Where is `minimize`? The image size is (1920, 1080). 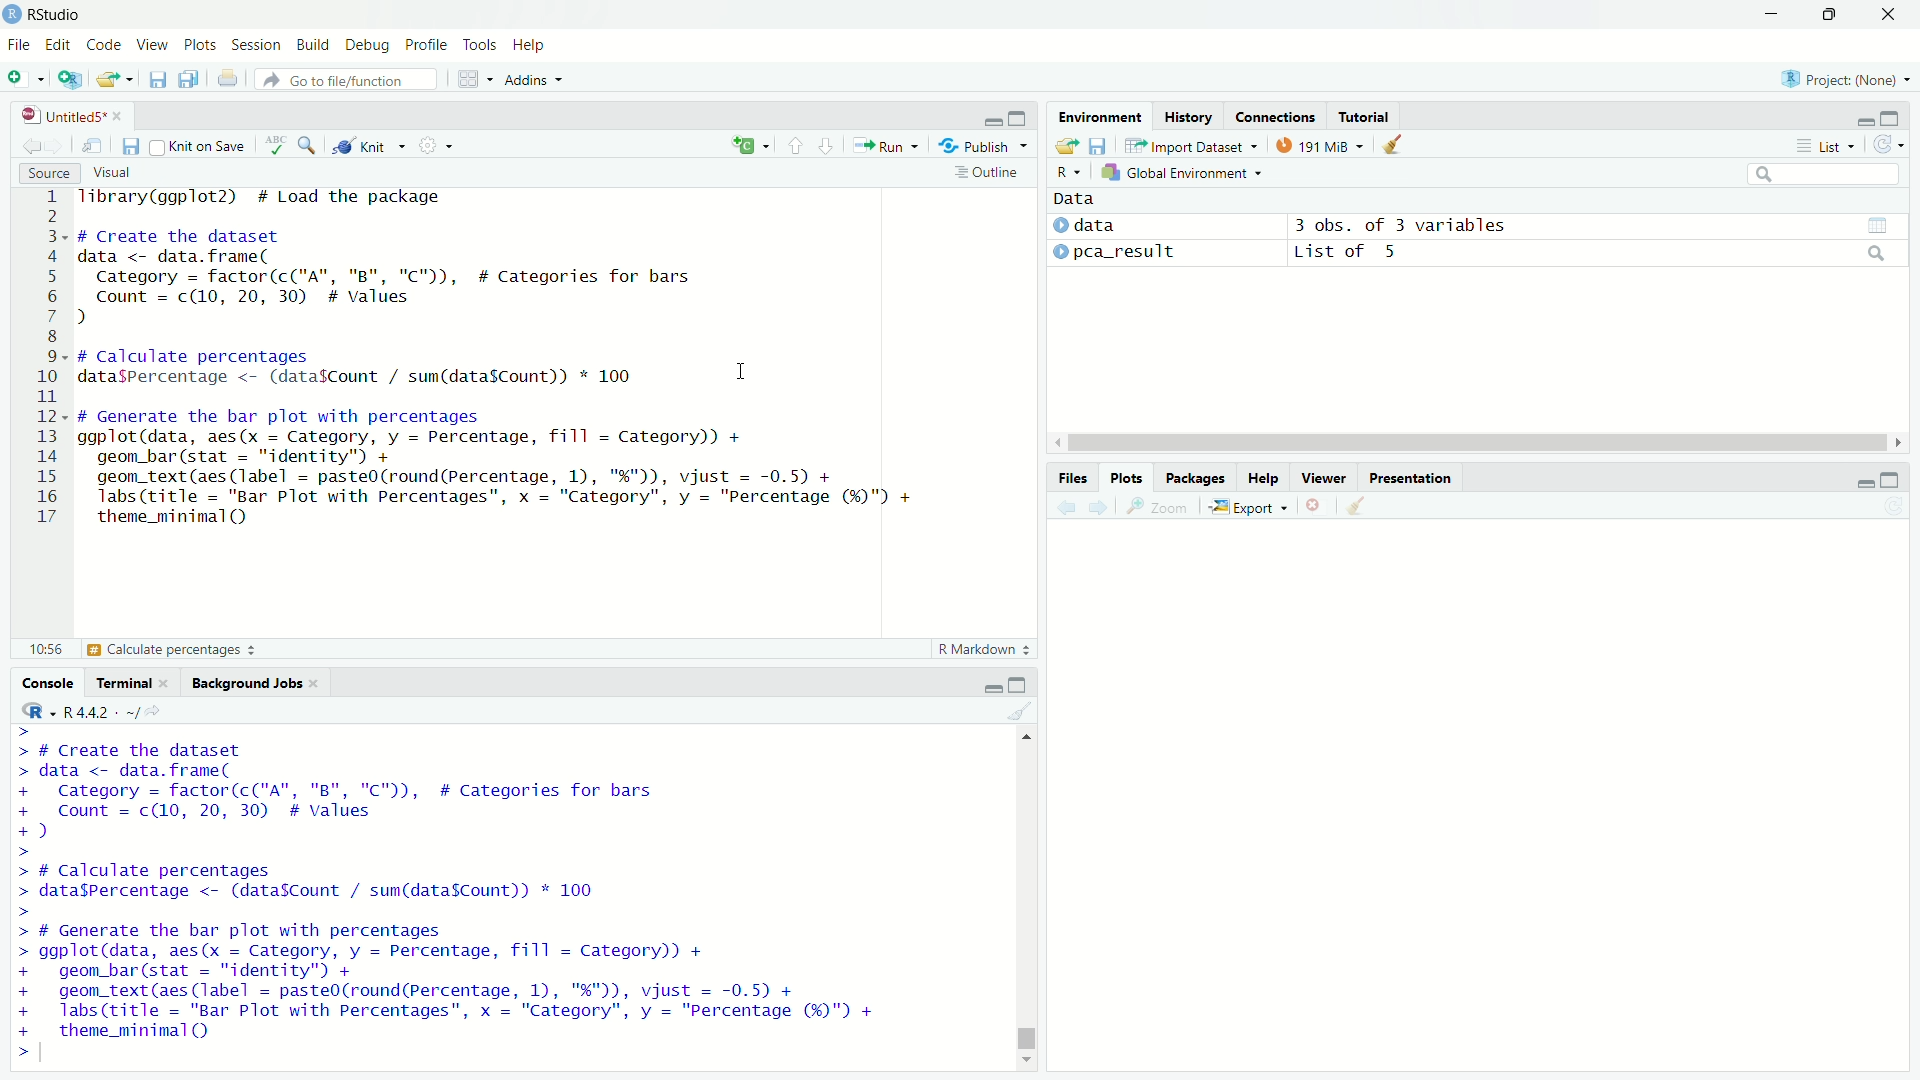
minimize is located at coordinates (993, 683).